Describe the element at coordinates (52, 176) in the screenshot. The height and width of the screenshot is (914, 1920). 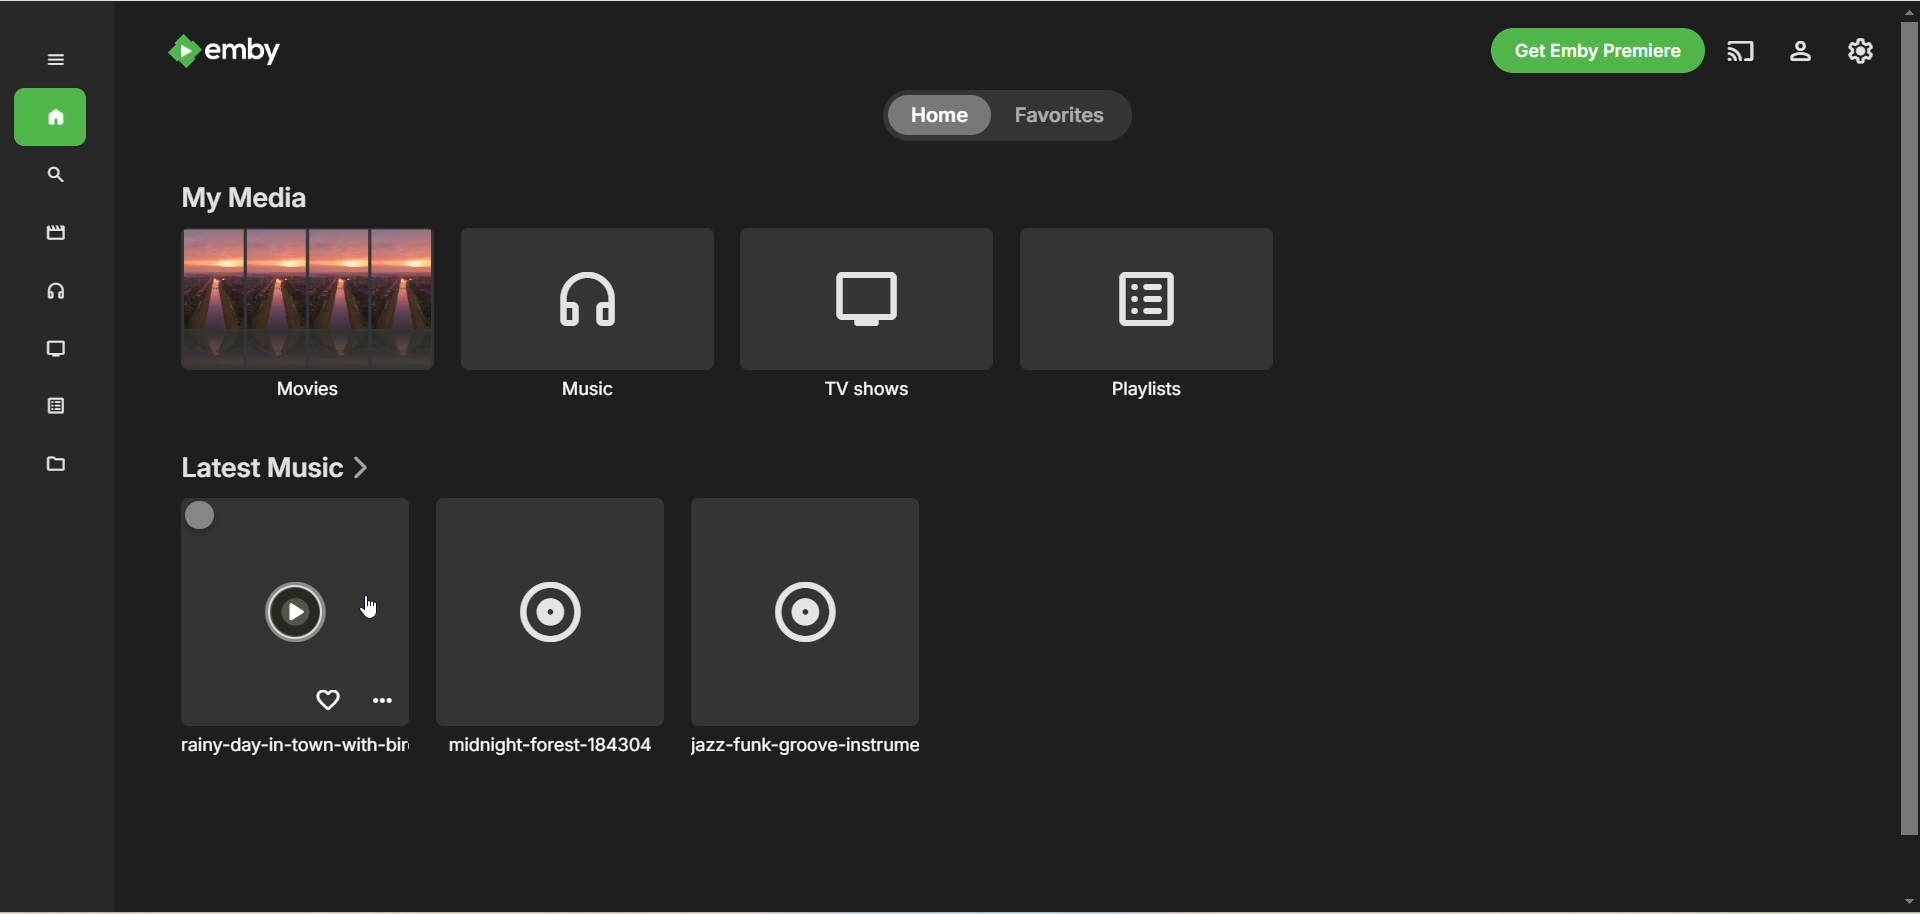
I see `search` at that location.